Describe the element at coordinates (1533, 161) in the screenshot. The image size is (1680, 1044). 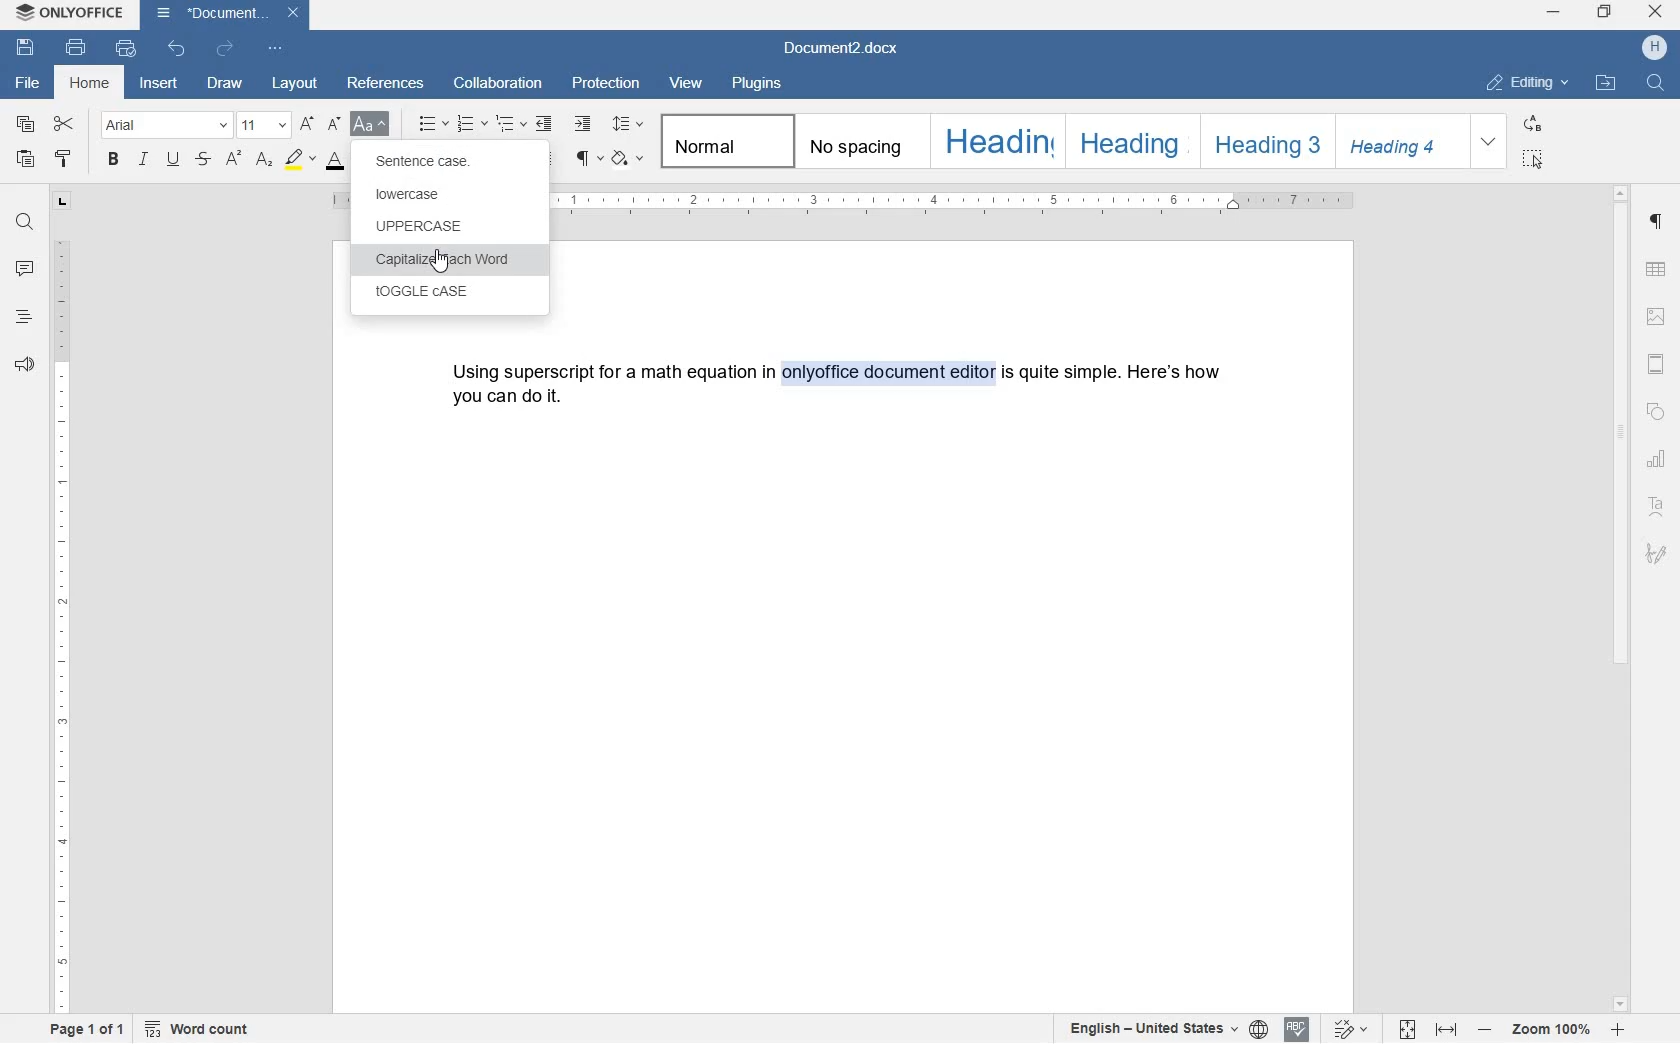
I see `SELECT ALL` at that location.